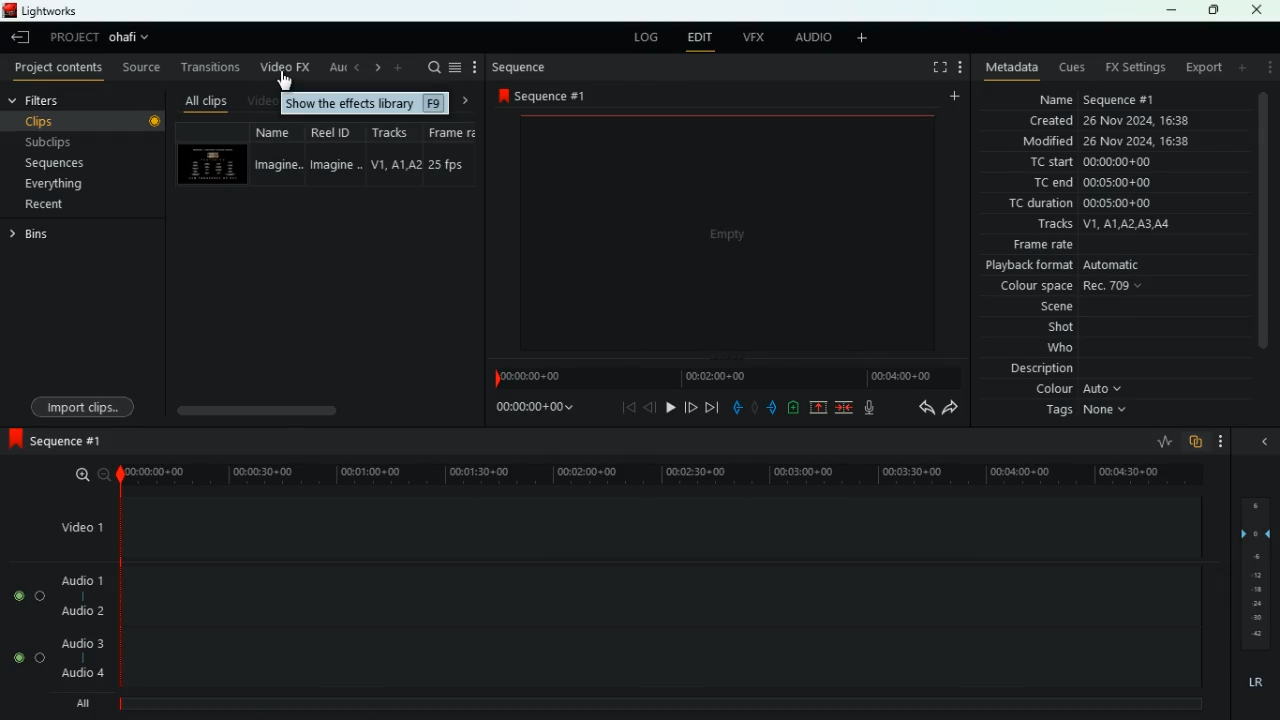  Describe the element at coordinates (1242, 68) in the screenshot. I see `more` at that location.